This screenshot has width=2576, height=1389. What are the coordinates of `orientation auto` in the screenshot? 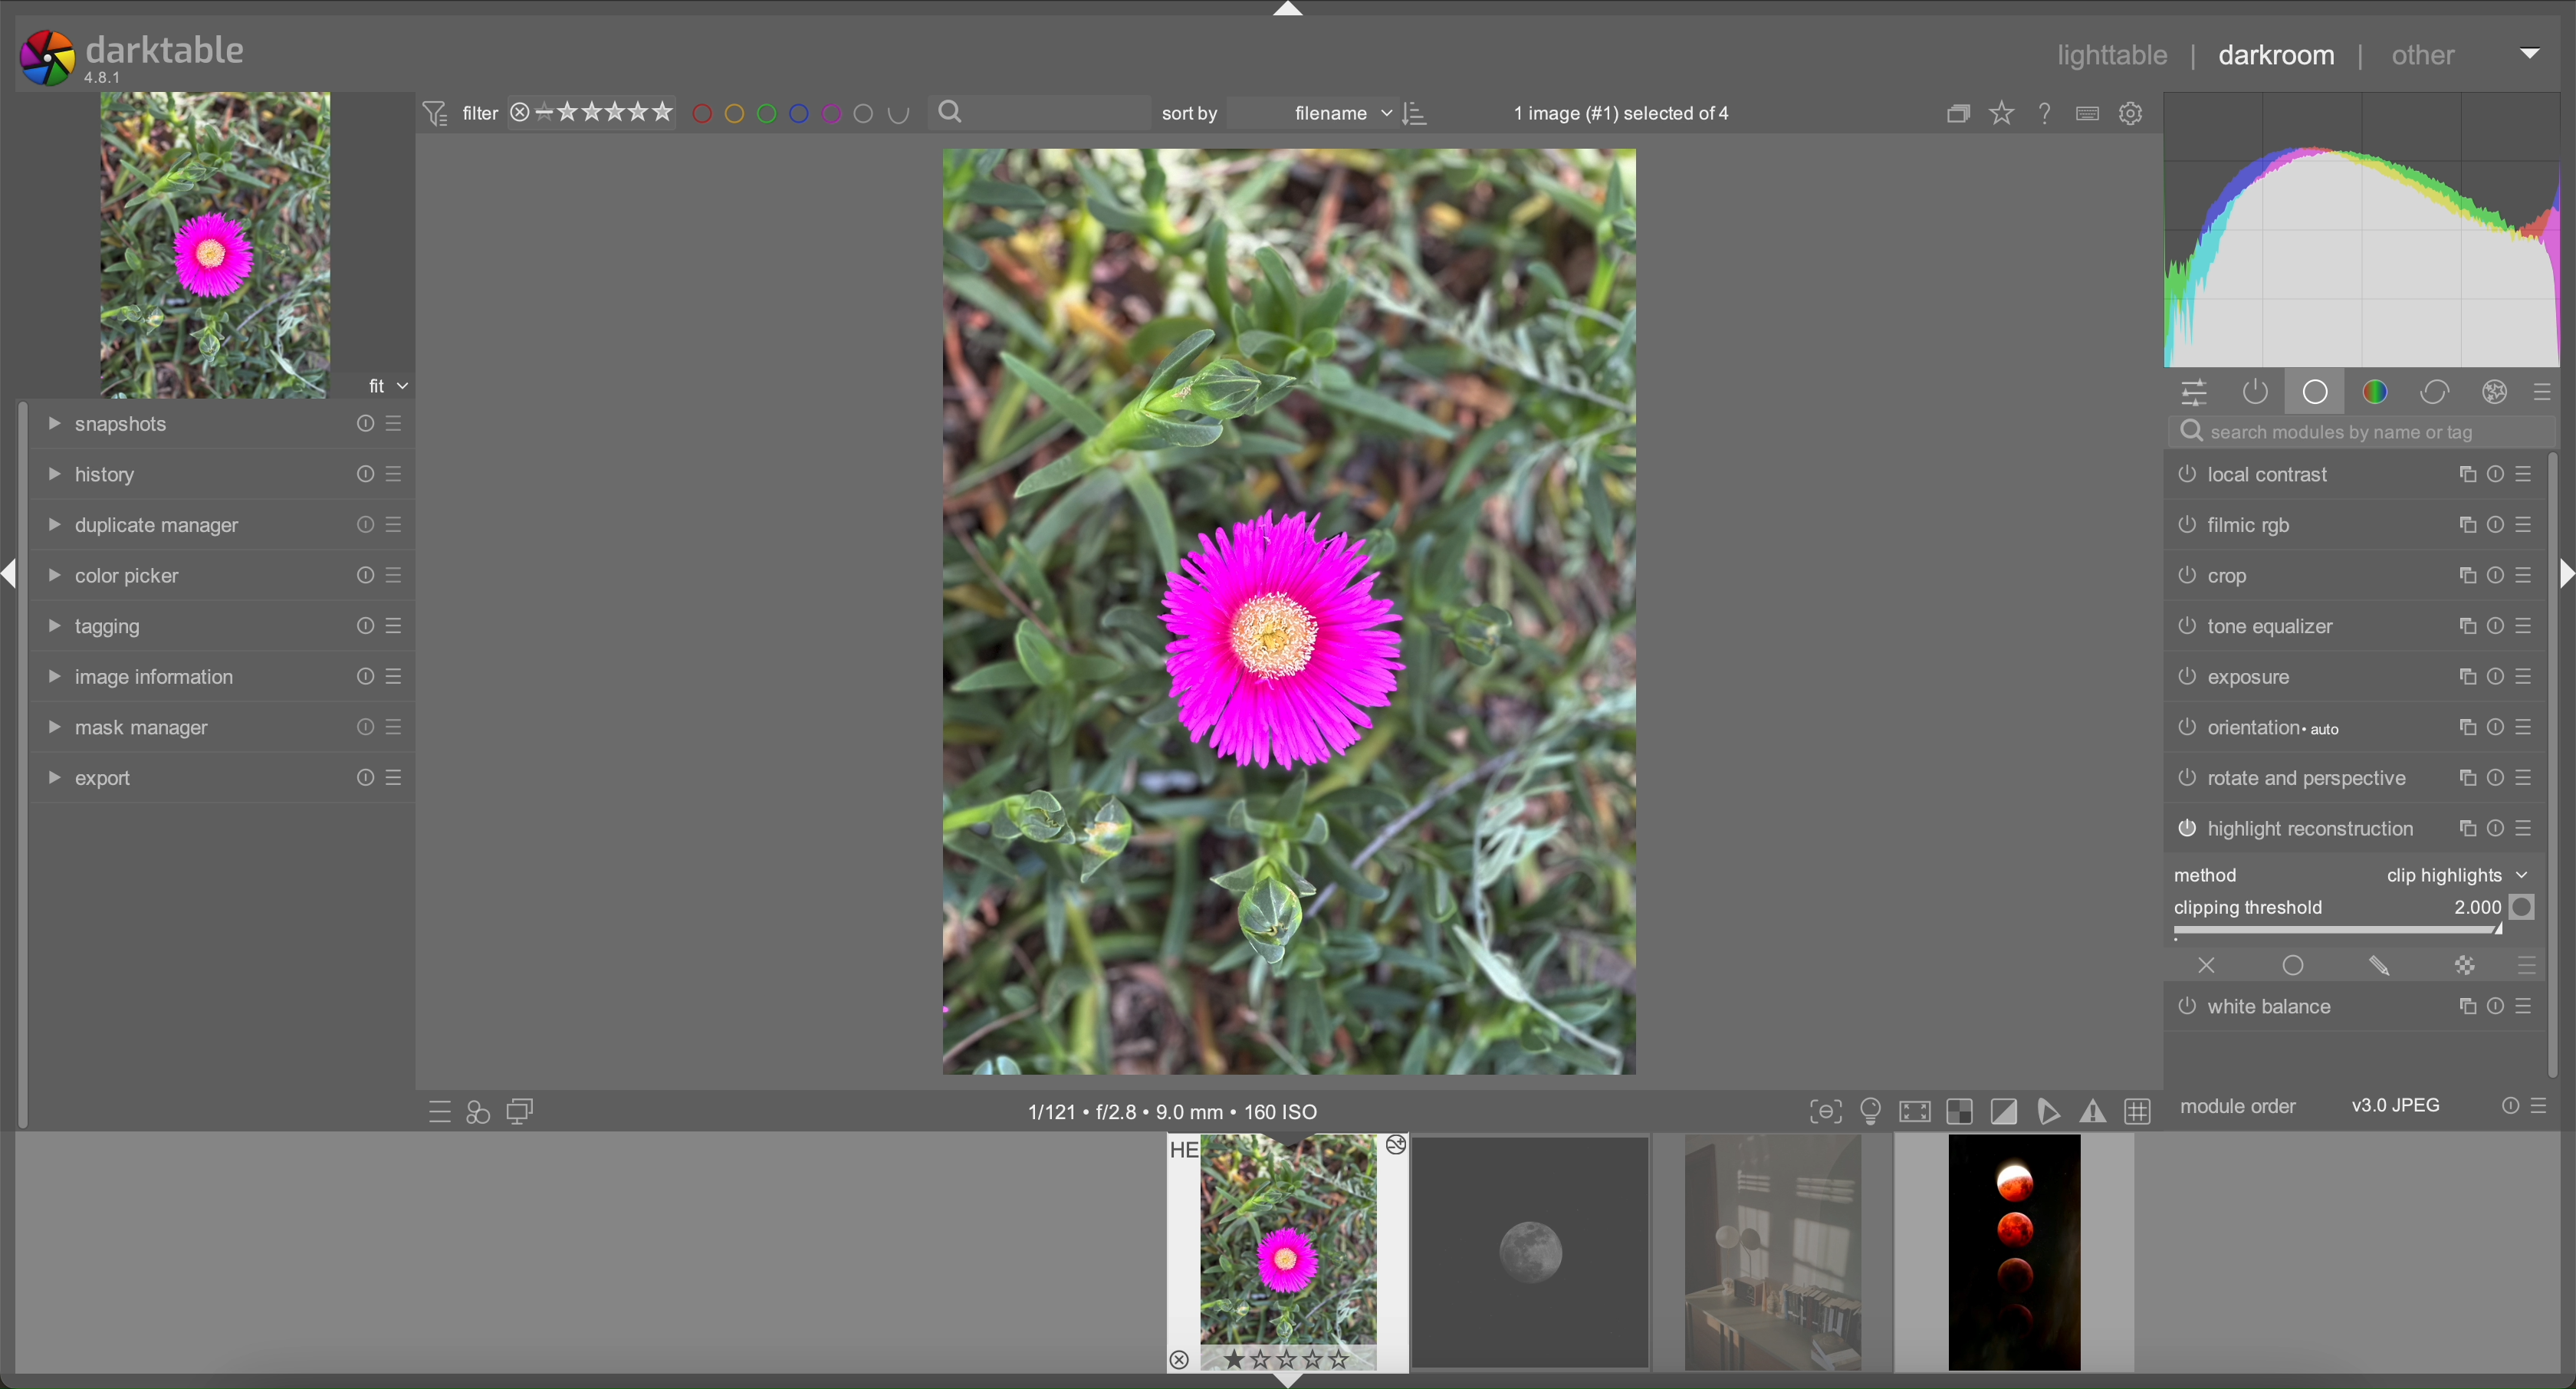 It's located at (2258, 726).